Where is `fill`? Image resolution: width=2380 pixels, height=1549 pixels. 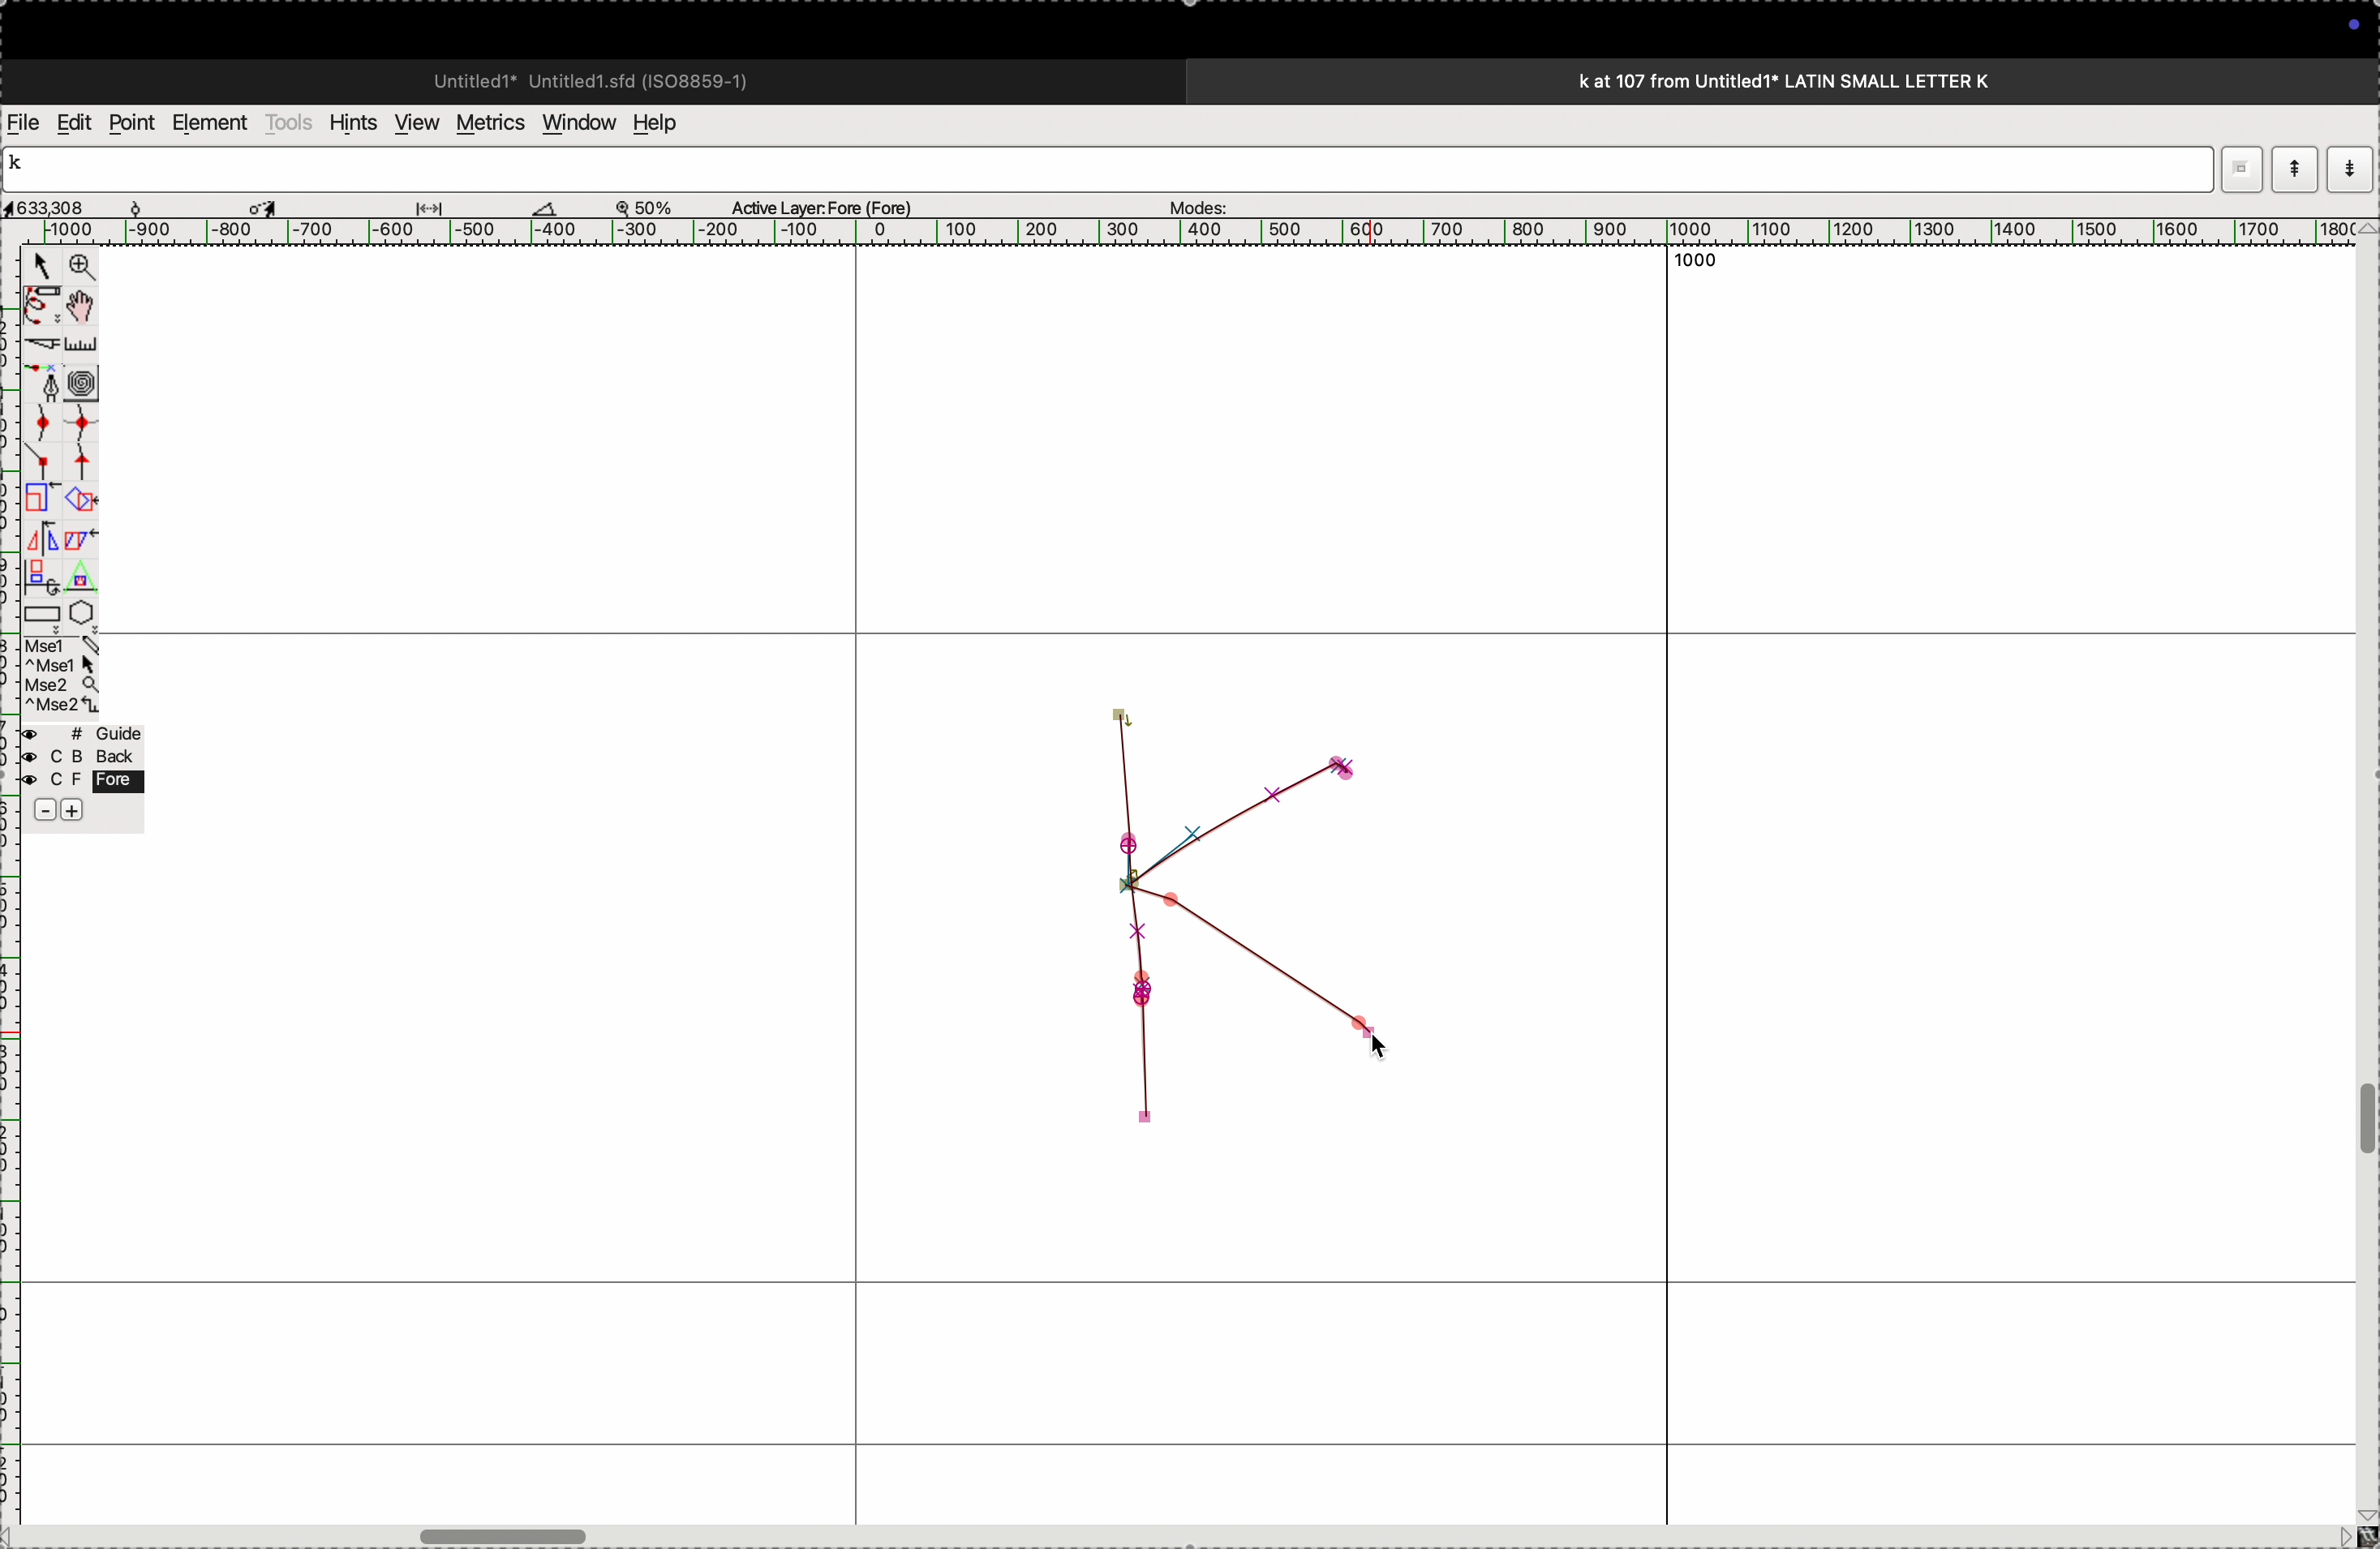 fill is located at coordinates (84, 498).